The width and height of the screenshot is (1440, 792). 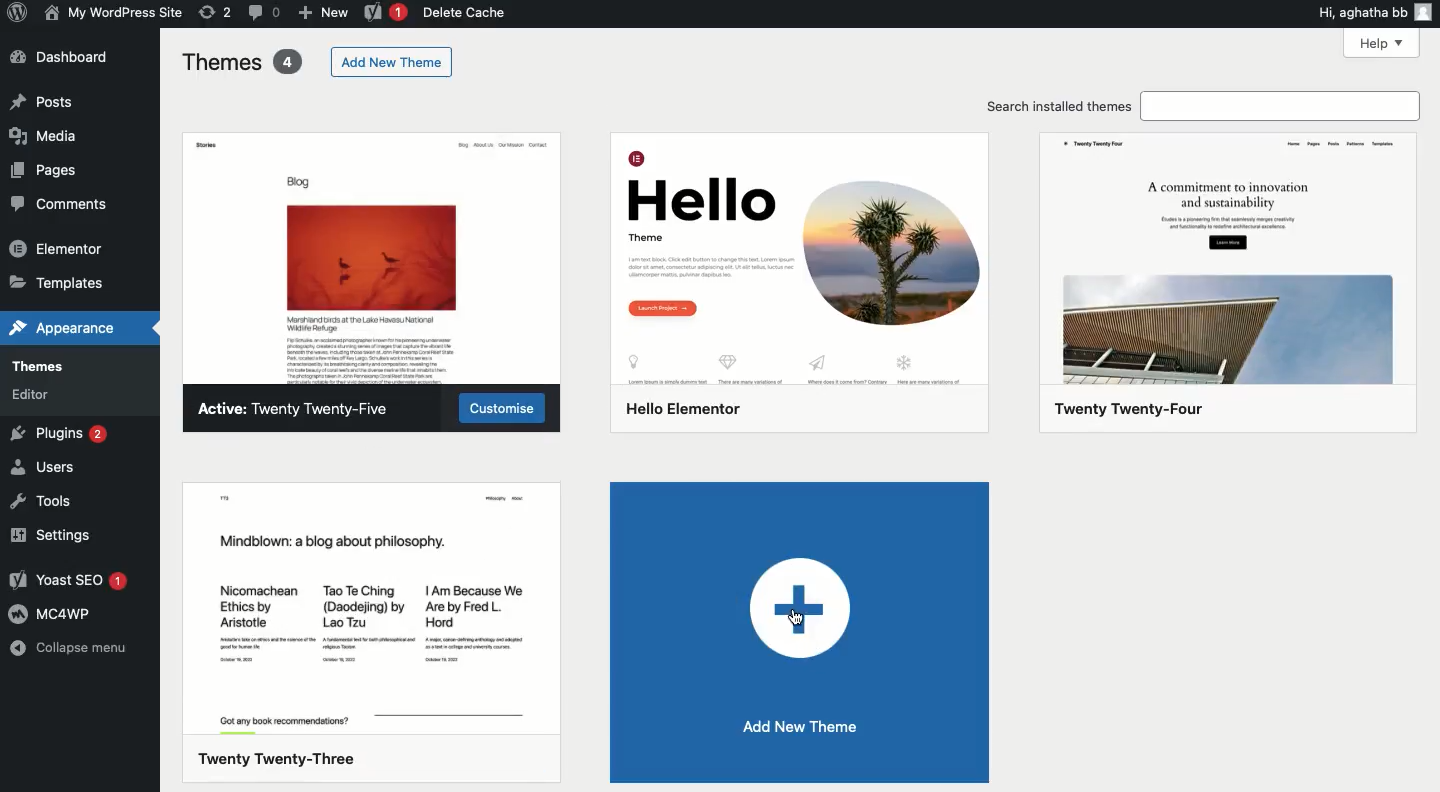 I want to click on Pages, so click(x=43, y=172).